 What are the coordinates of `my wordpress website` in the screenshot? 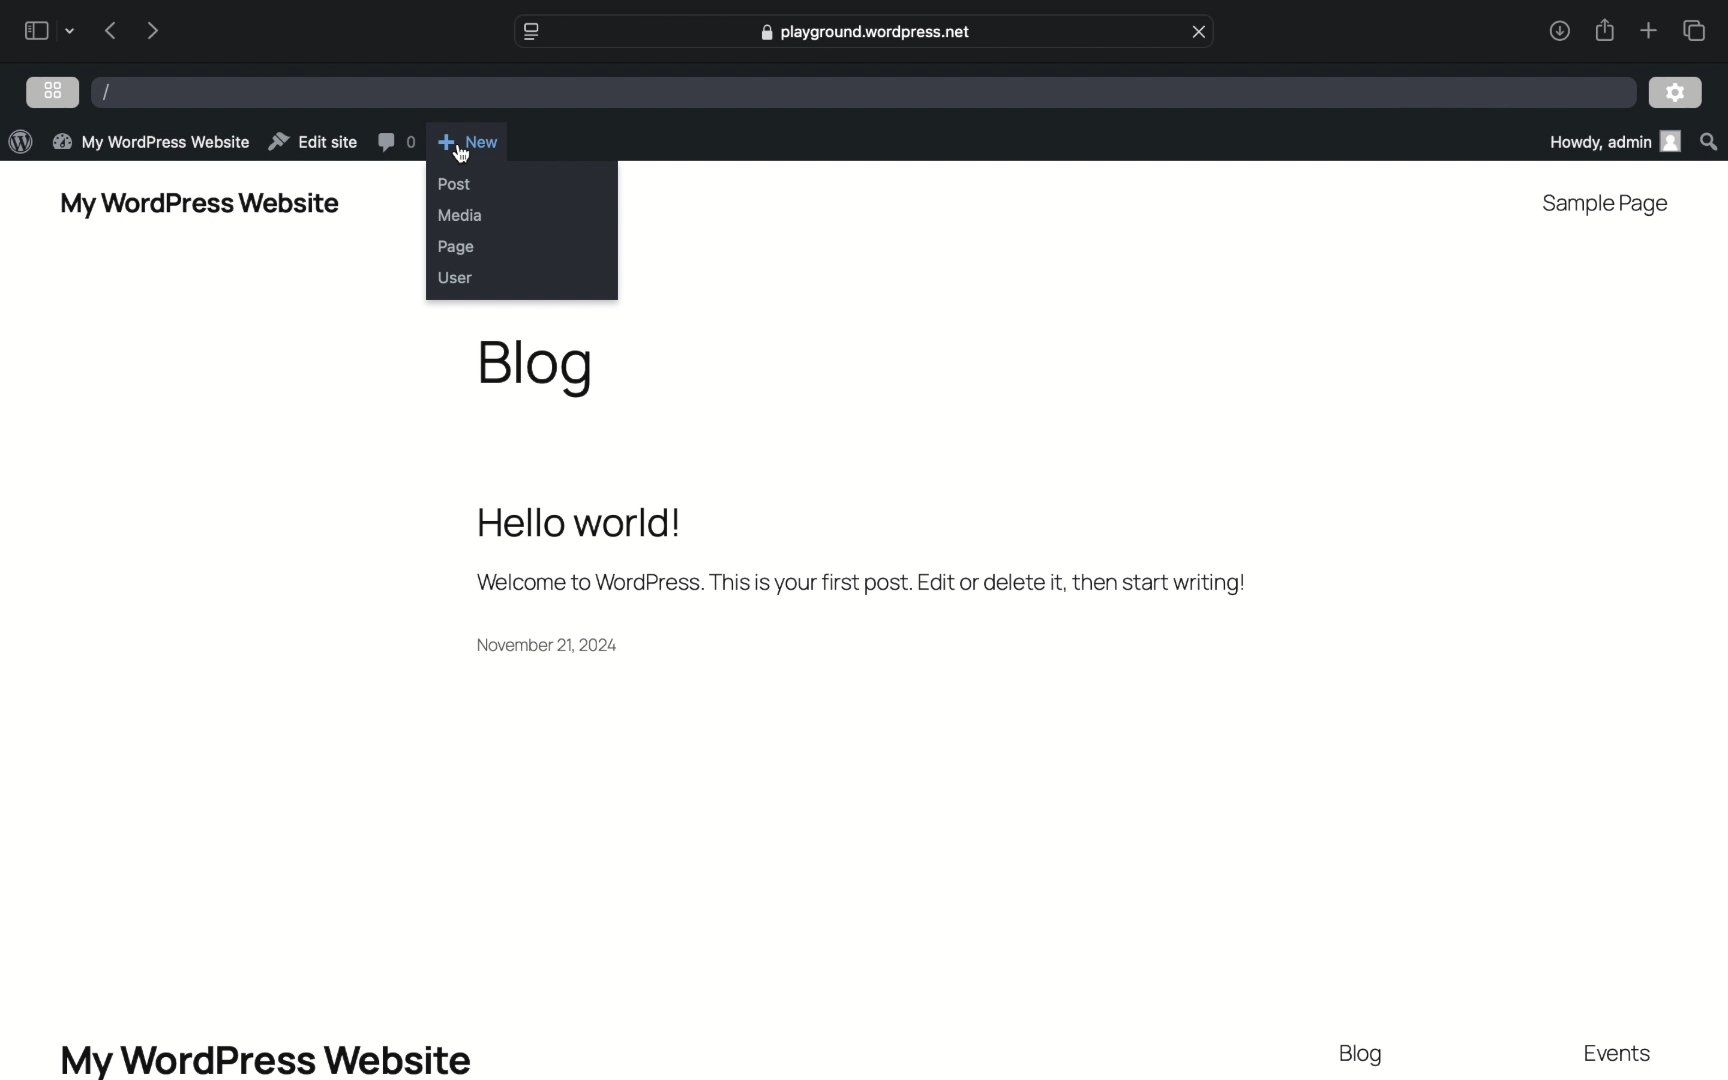 It's located at (265, 1060).